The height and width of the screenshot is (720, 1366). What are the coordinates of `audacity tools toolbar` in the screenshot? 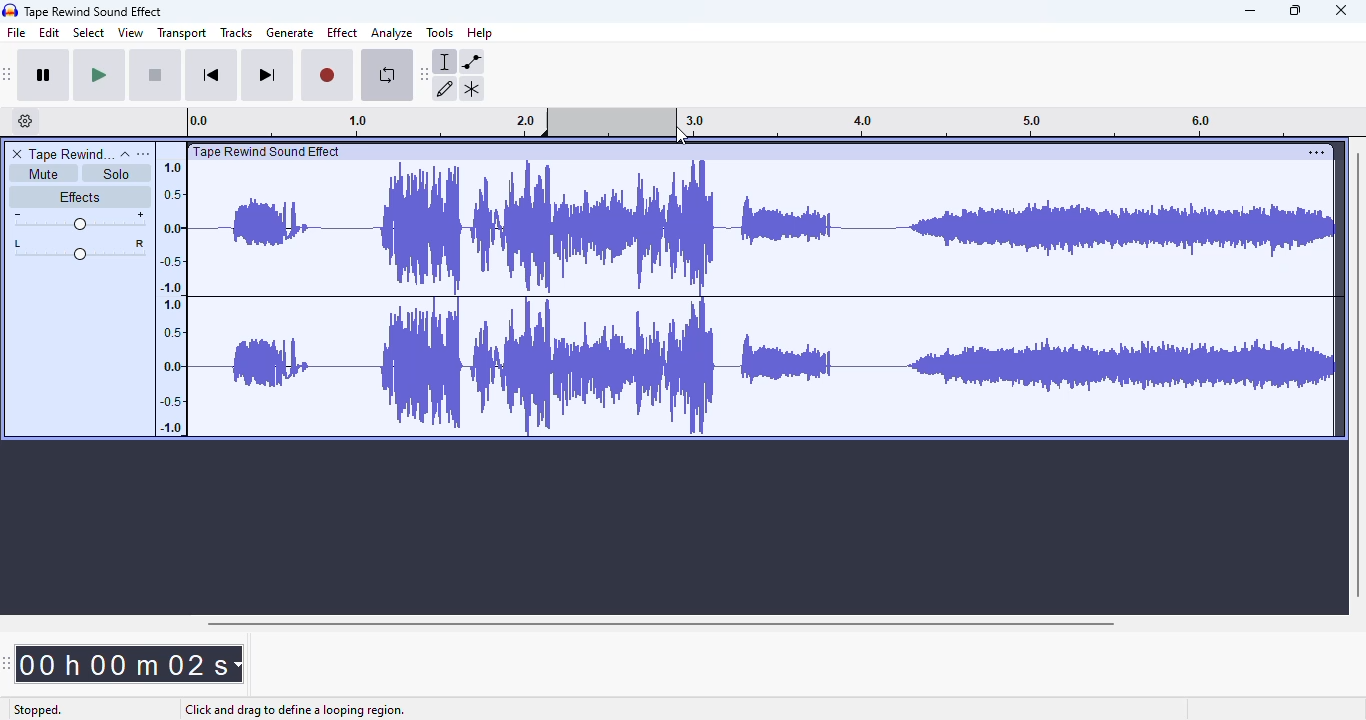 It's located at (425, 73).